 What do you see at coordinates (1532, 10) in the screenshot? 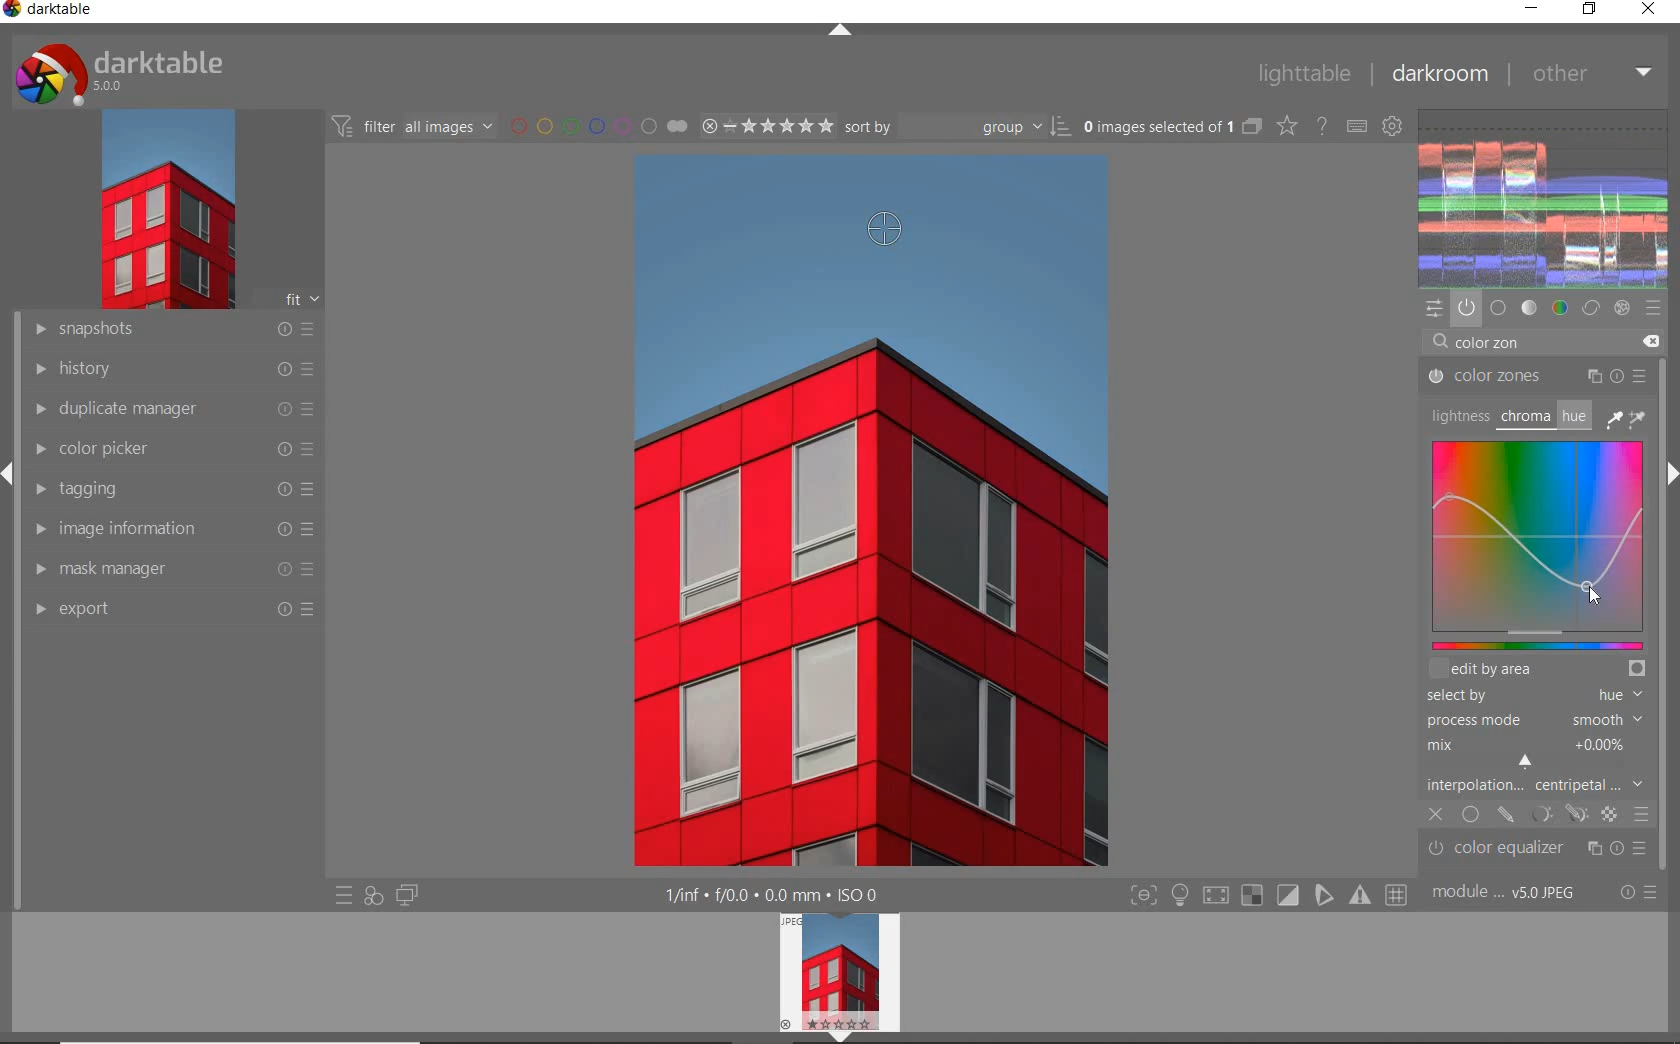
I see `minimize` at bounding box center [1532, 10].